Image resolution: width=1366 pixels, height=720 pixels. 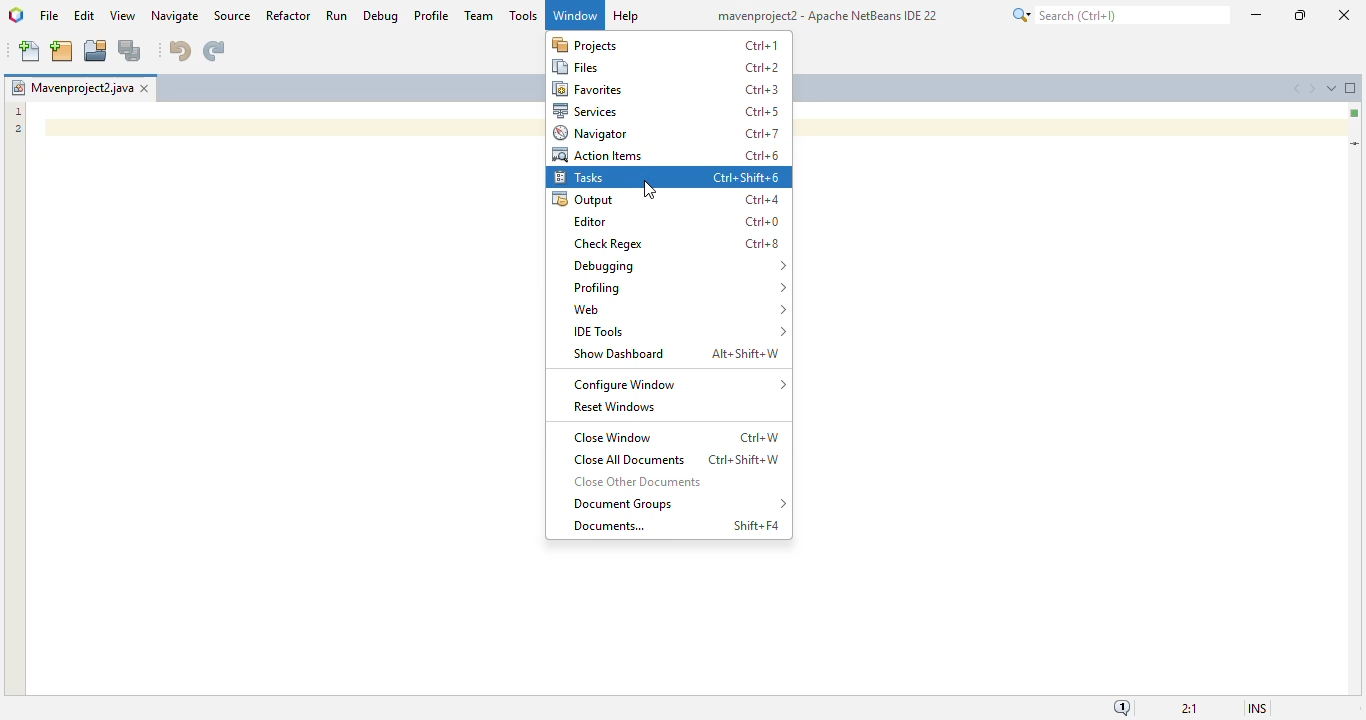 What do you see at coordinates (1257, 15) in the screenshot?
I see `minimize` at bounding box center [1257, 15].